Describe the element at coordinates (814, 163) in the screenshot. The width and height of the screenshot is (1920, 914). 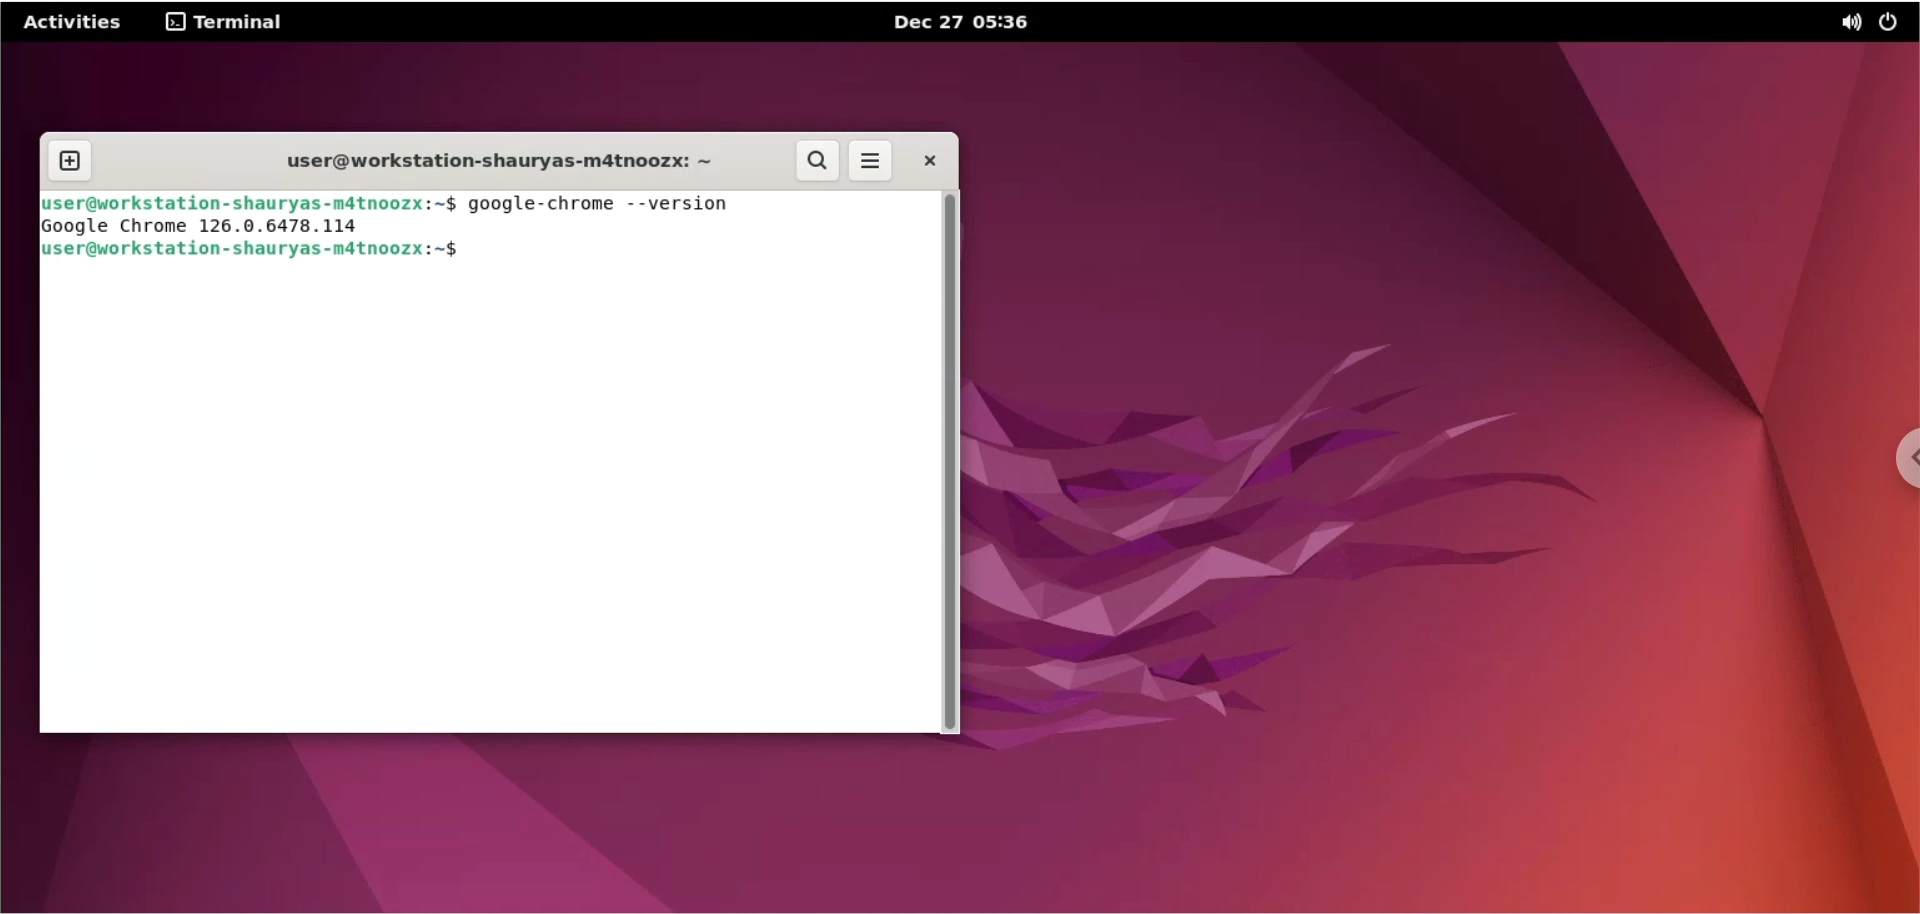
I see `search button` at that location.